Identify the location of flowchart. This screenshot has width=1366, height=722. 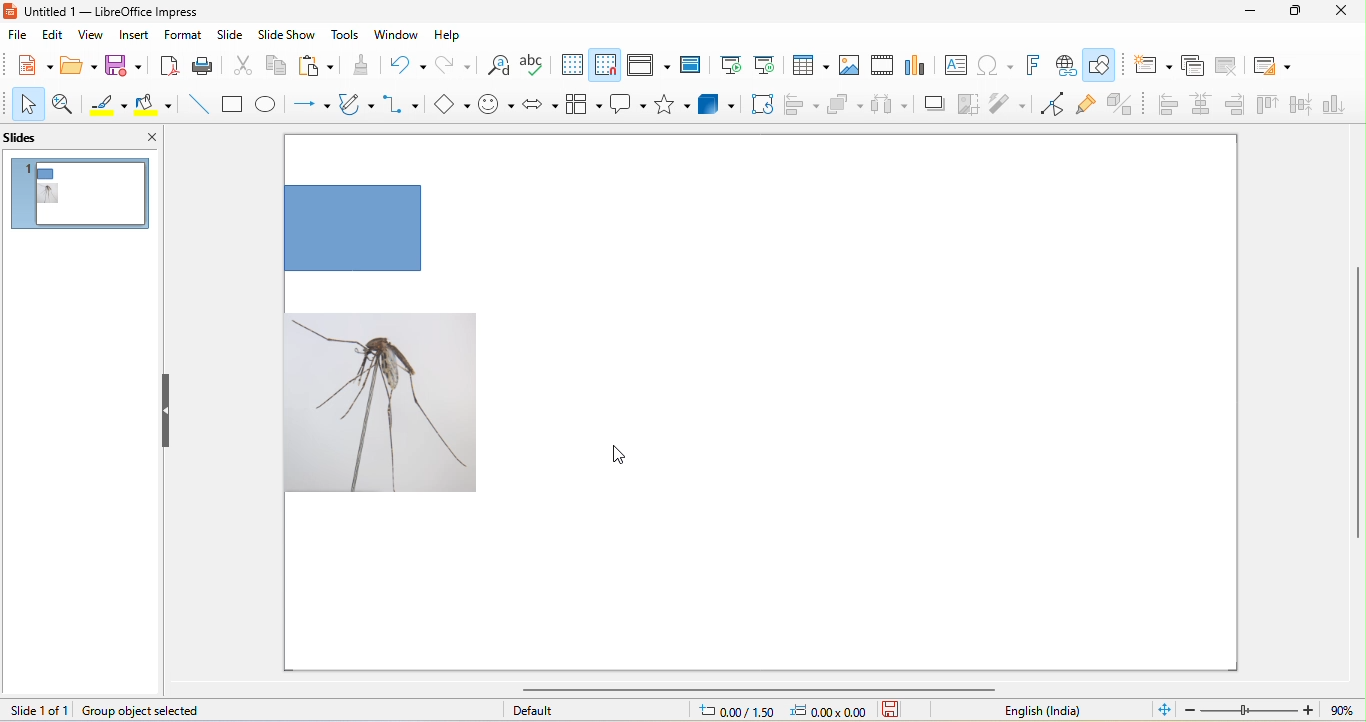
(584, 106).